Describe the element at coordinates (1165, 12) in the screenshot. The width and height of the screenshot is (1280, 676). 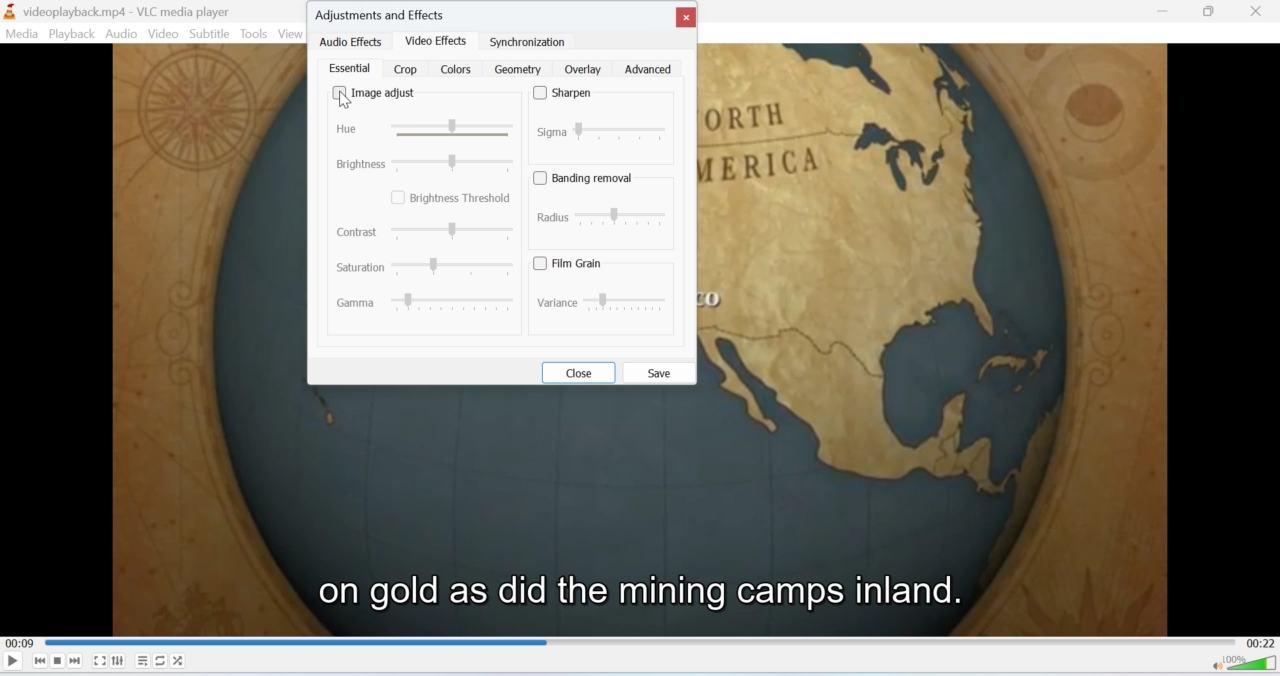
I see `minimise` at that location.